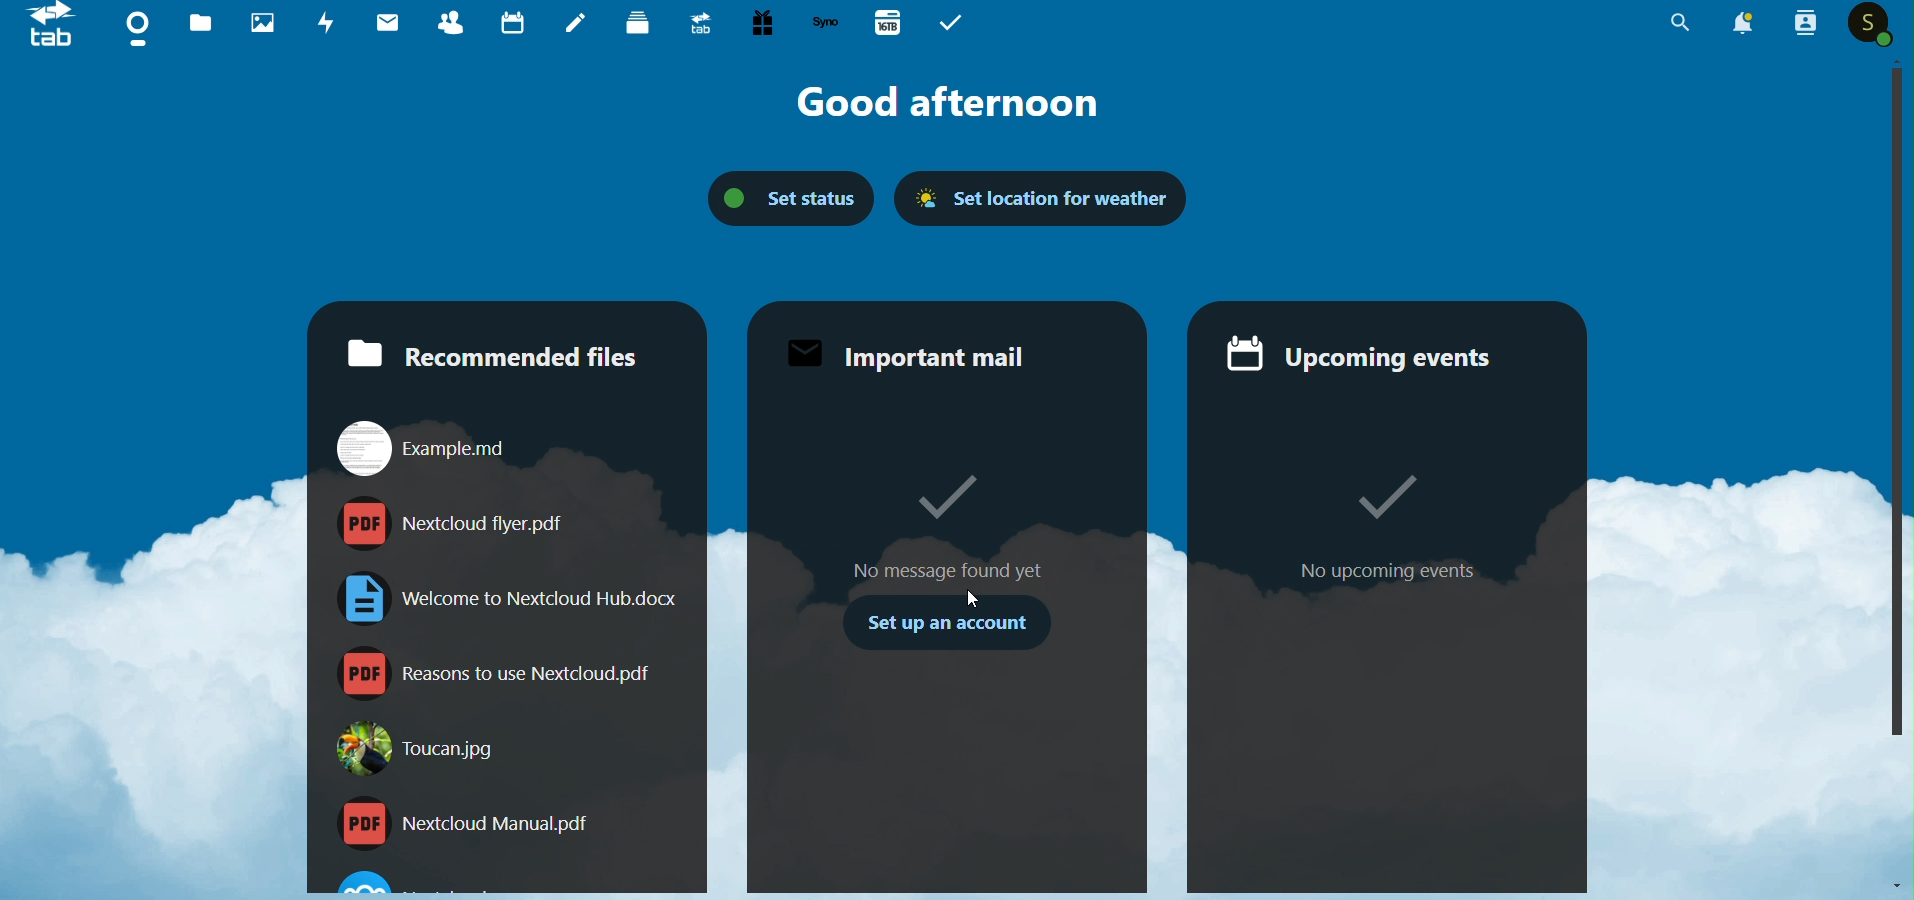 The image size is (1914, 900). Describe the element at coordinates (1868, 25) in the screenshot. I see `User Account` at that location.